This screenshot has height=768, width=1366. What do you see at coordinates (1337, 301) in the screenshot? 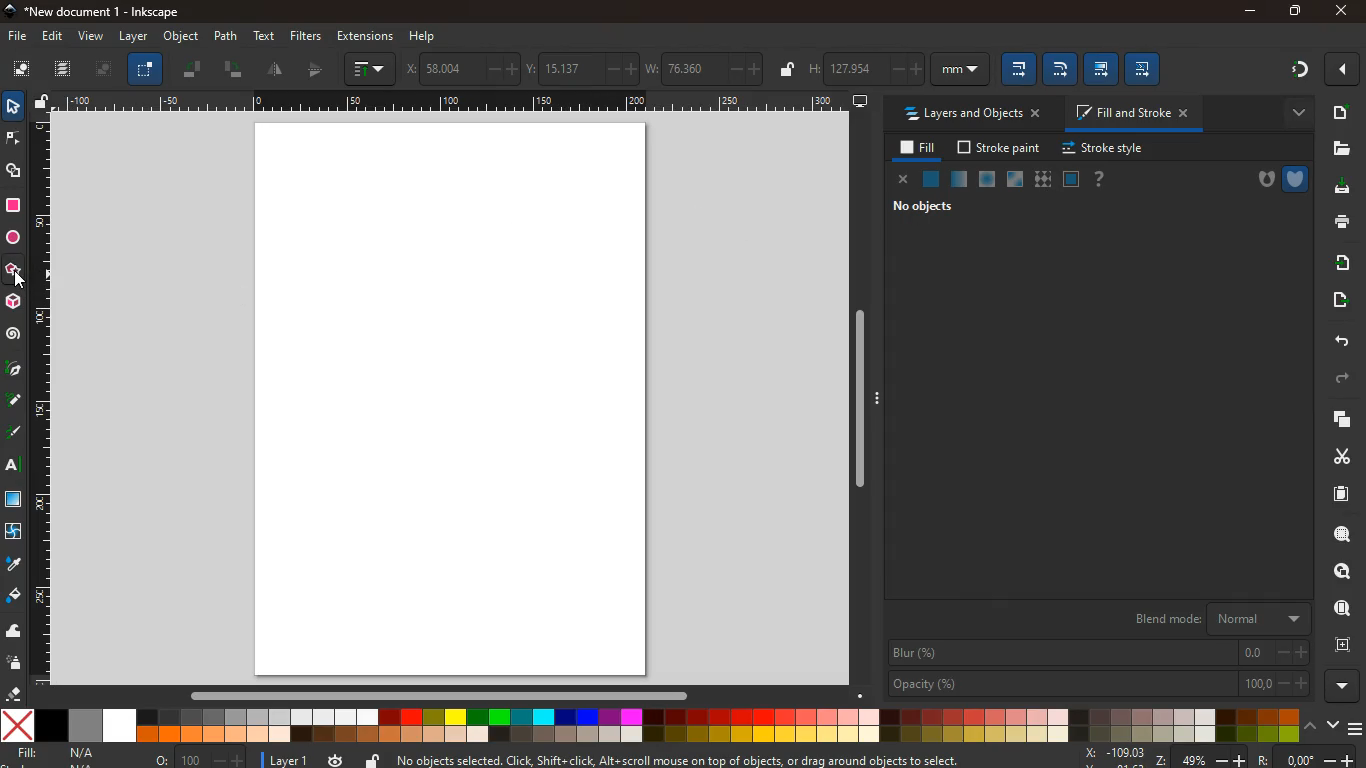
I see `move` at bounding box center [1337, 301].